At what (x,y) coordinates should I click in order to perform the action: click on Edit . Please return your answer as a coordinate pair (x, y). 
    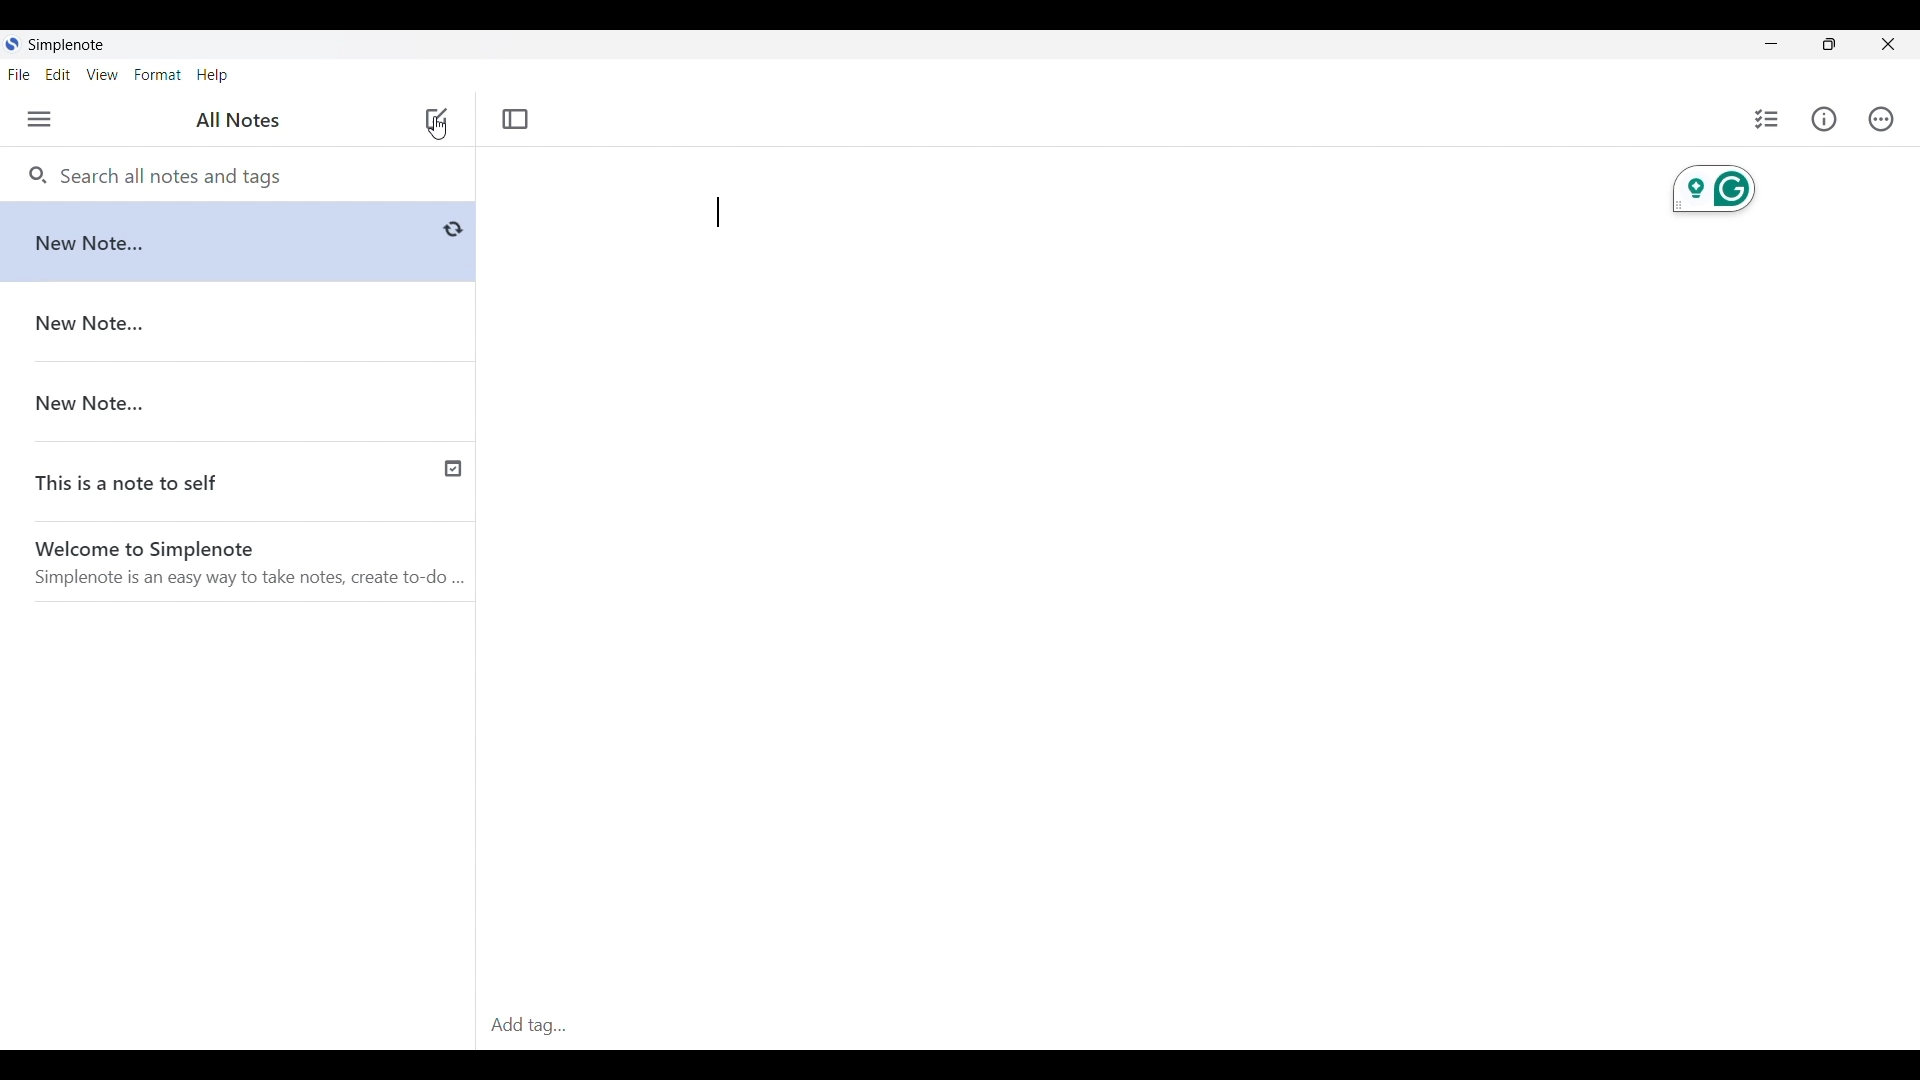
    Looking at the image, I should click on (58, 74).